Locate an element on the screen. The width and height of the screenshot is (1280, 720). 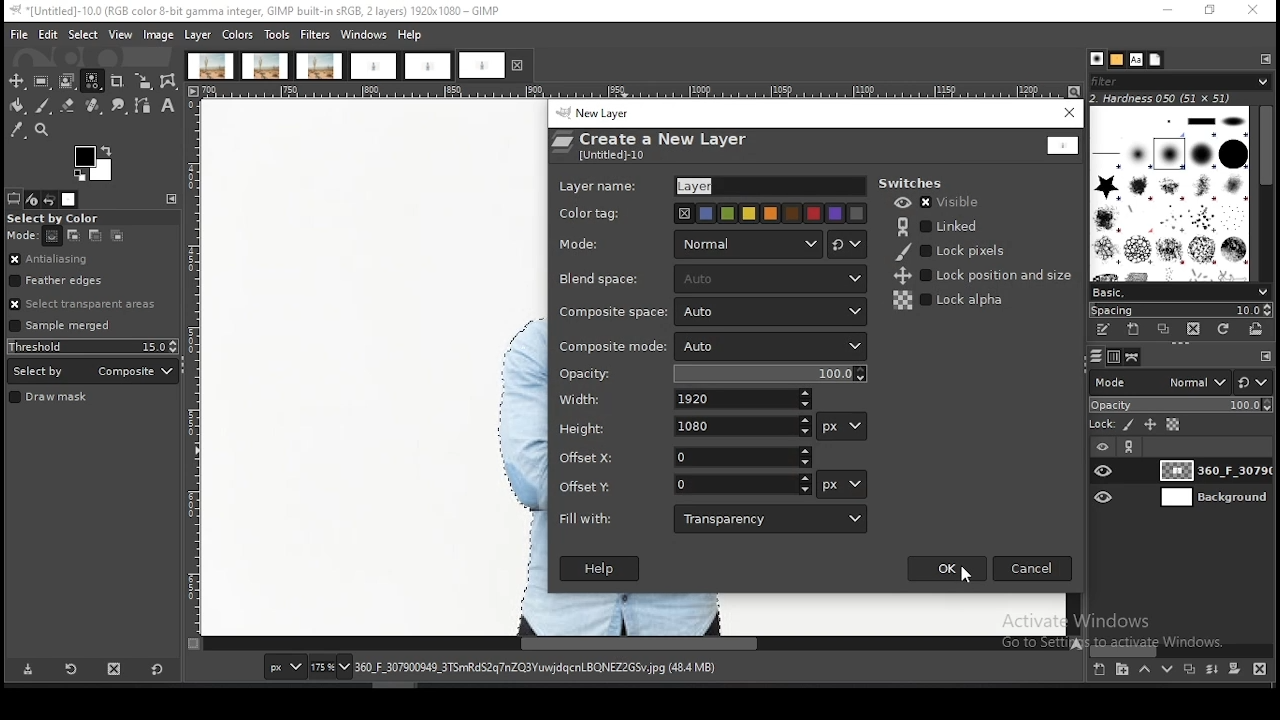
create a new brush is located at coordinates (1134, 330).